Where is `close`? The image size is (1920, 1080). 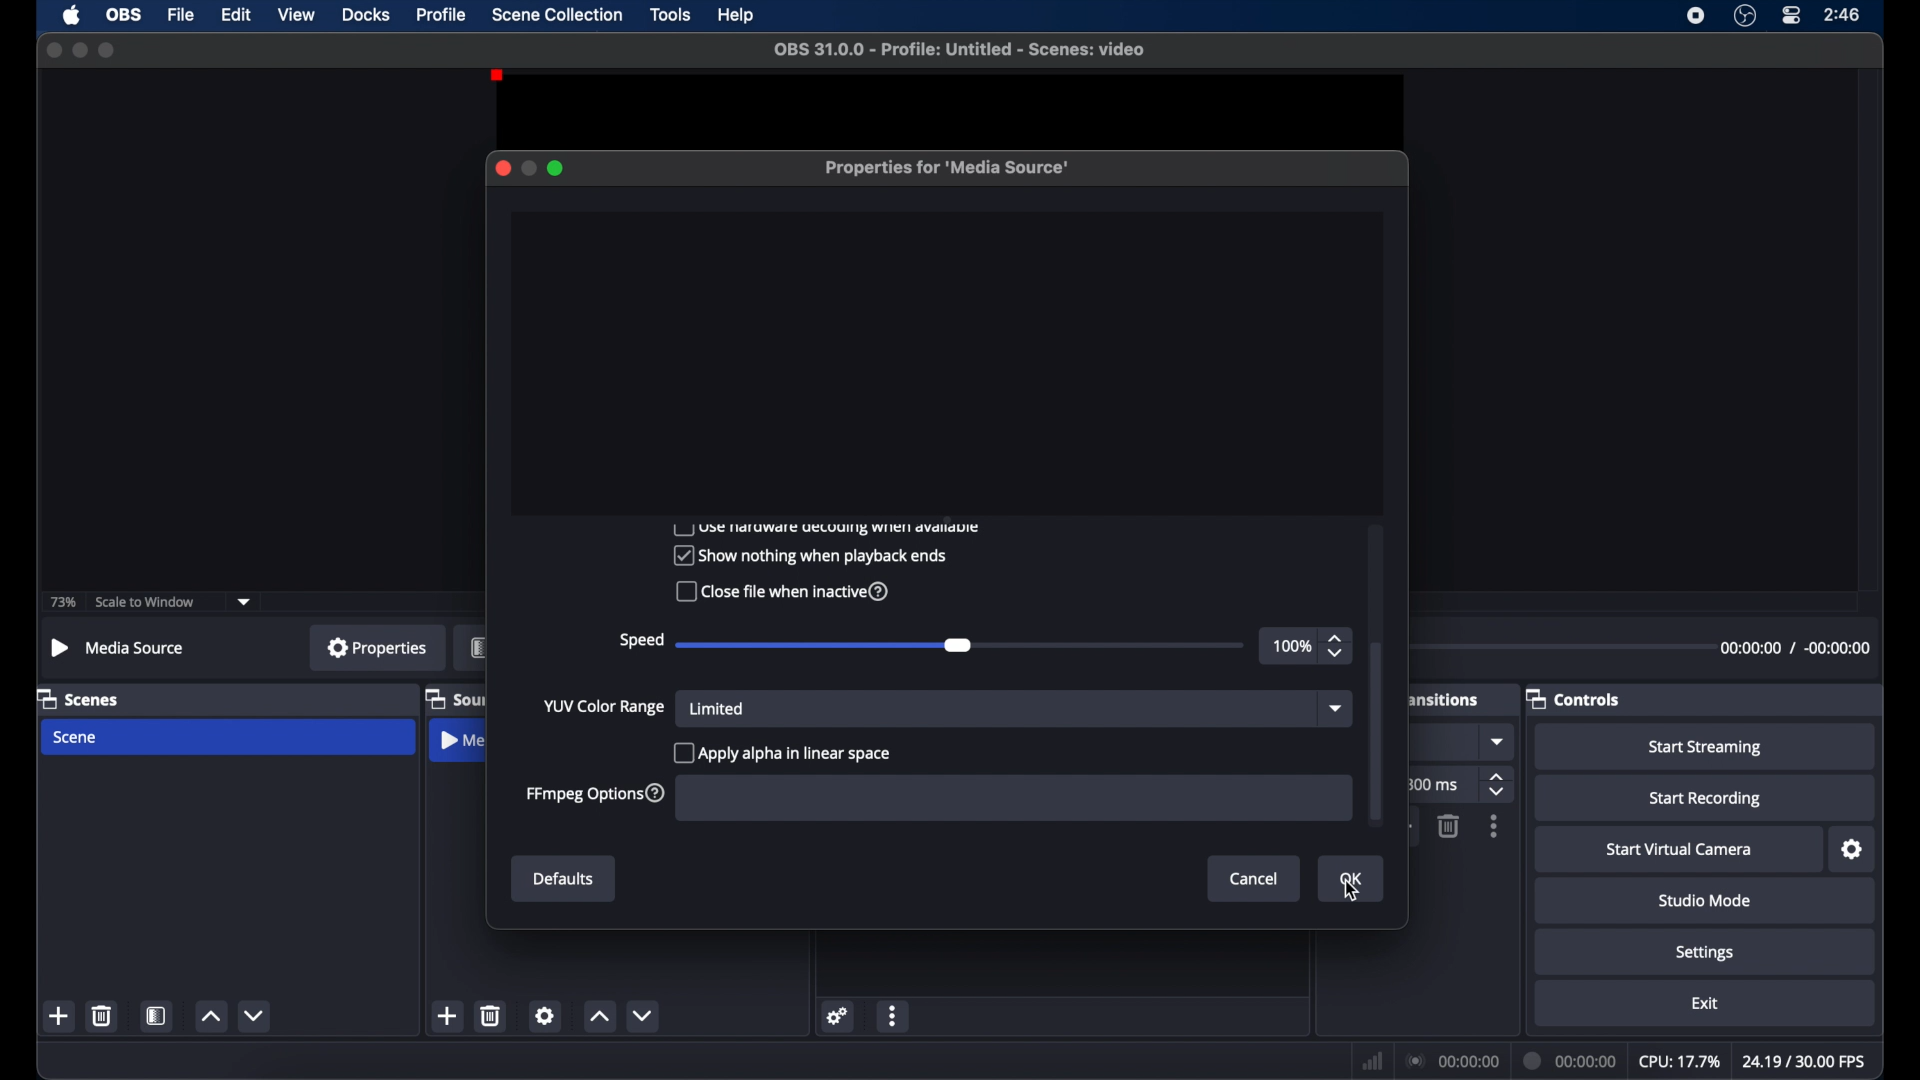 close is located at coordinates (50, 49).